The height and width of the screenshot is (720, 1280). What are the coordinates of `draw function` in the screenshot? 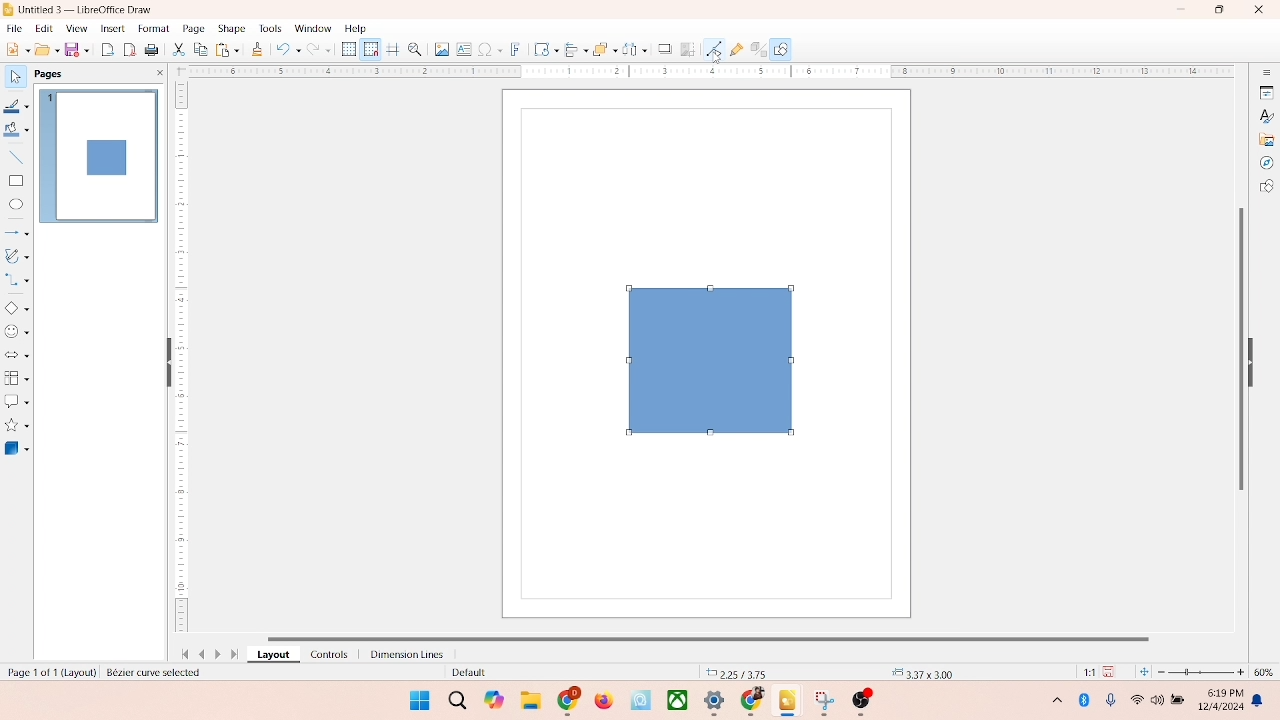 It's located at (783, 49).